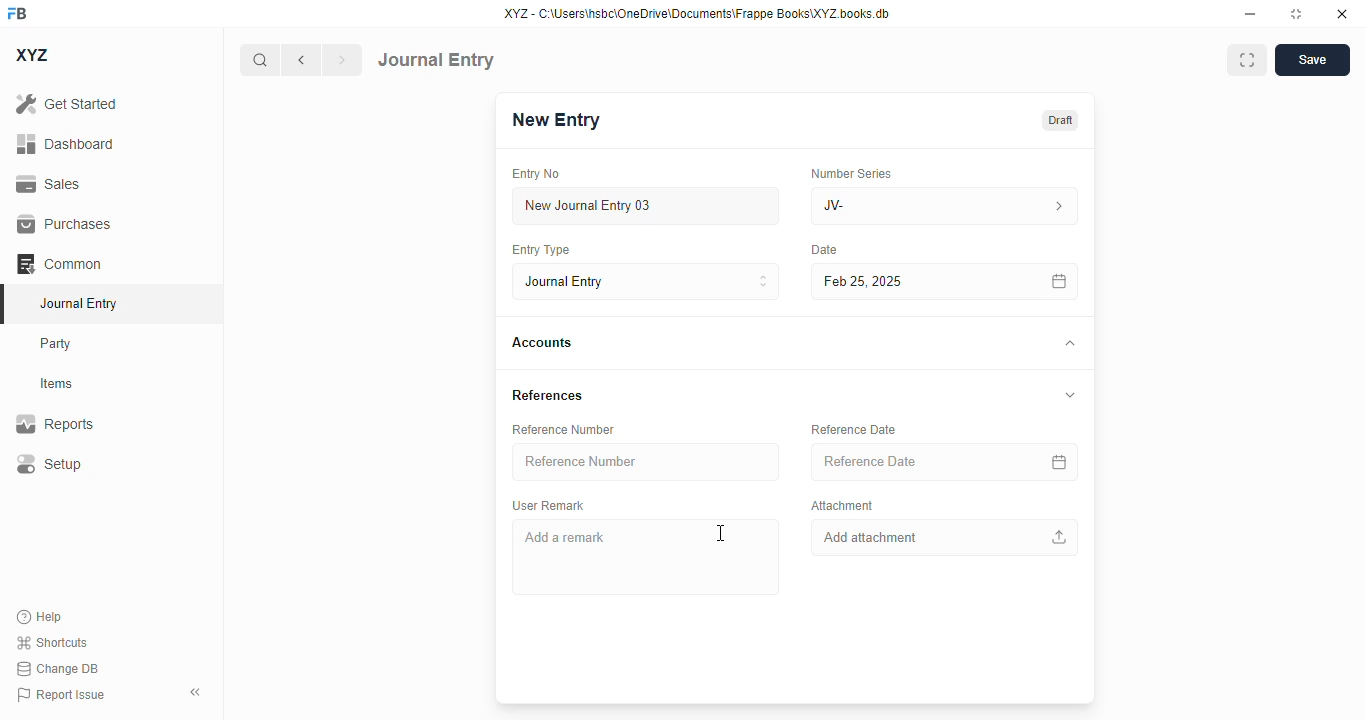 The height and width of the screenshot is (720, 1366). Describe the element at coordinates (548, 505) in the screenshot. I see `user remark` at that location.